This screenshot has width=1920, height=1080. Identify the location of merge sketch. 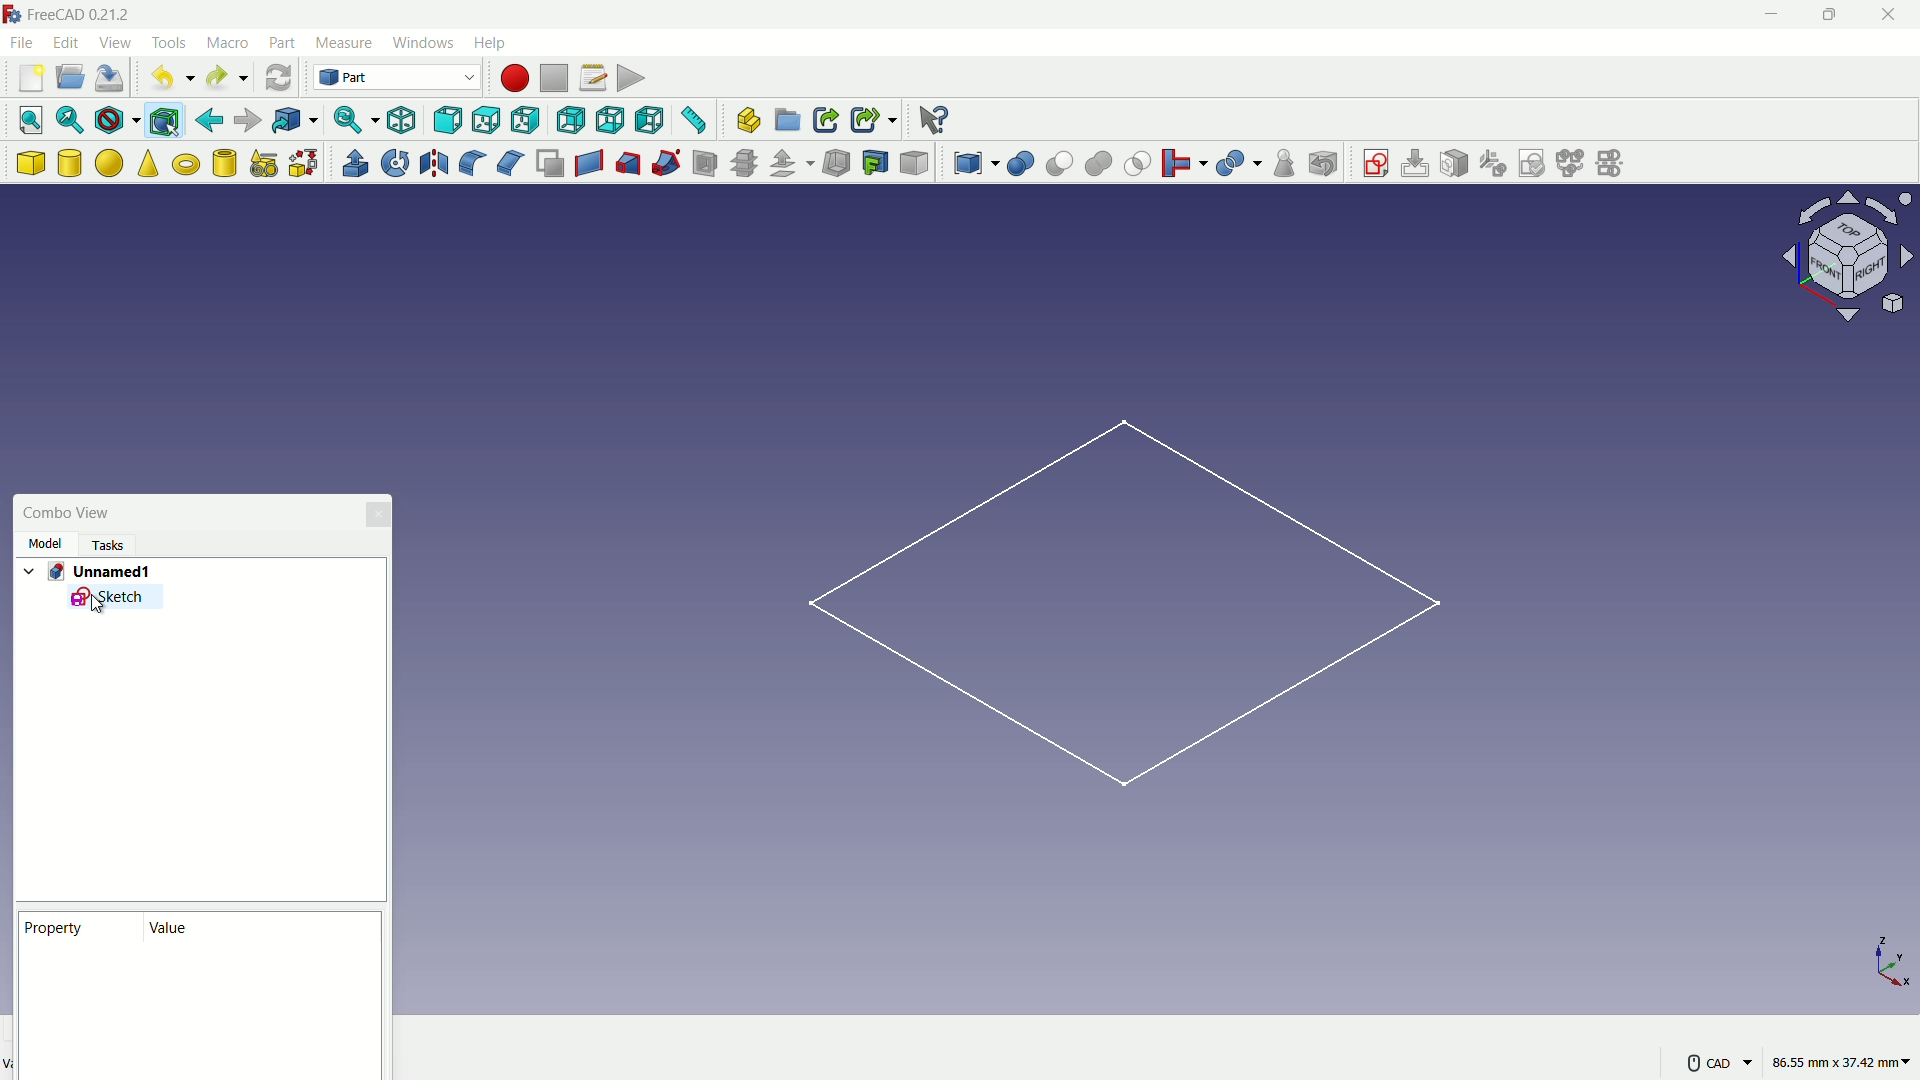
(1571, 162).